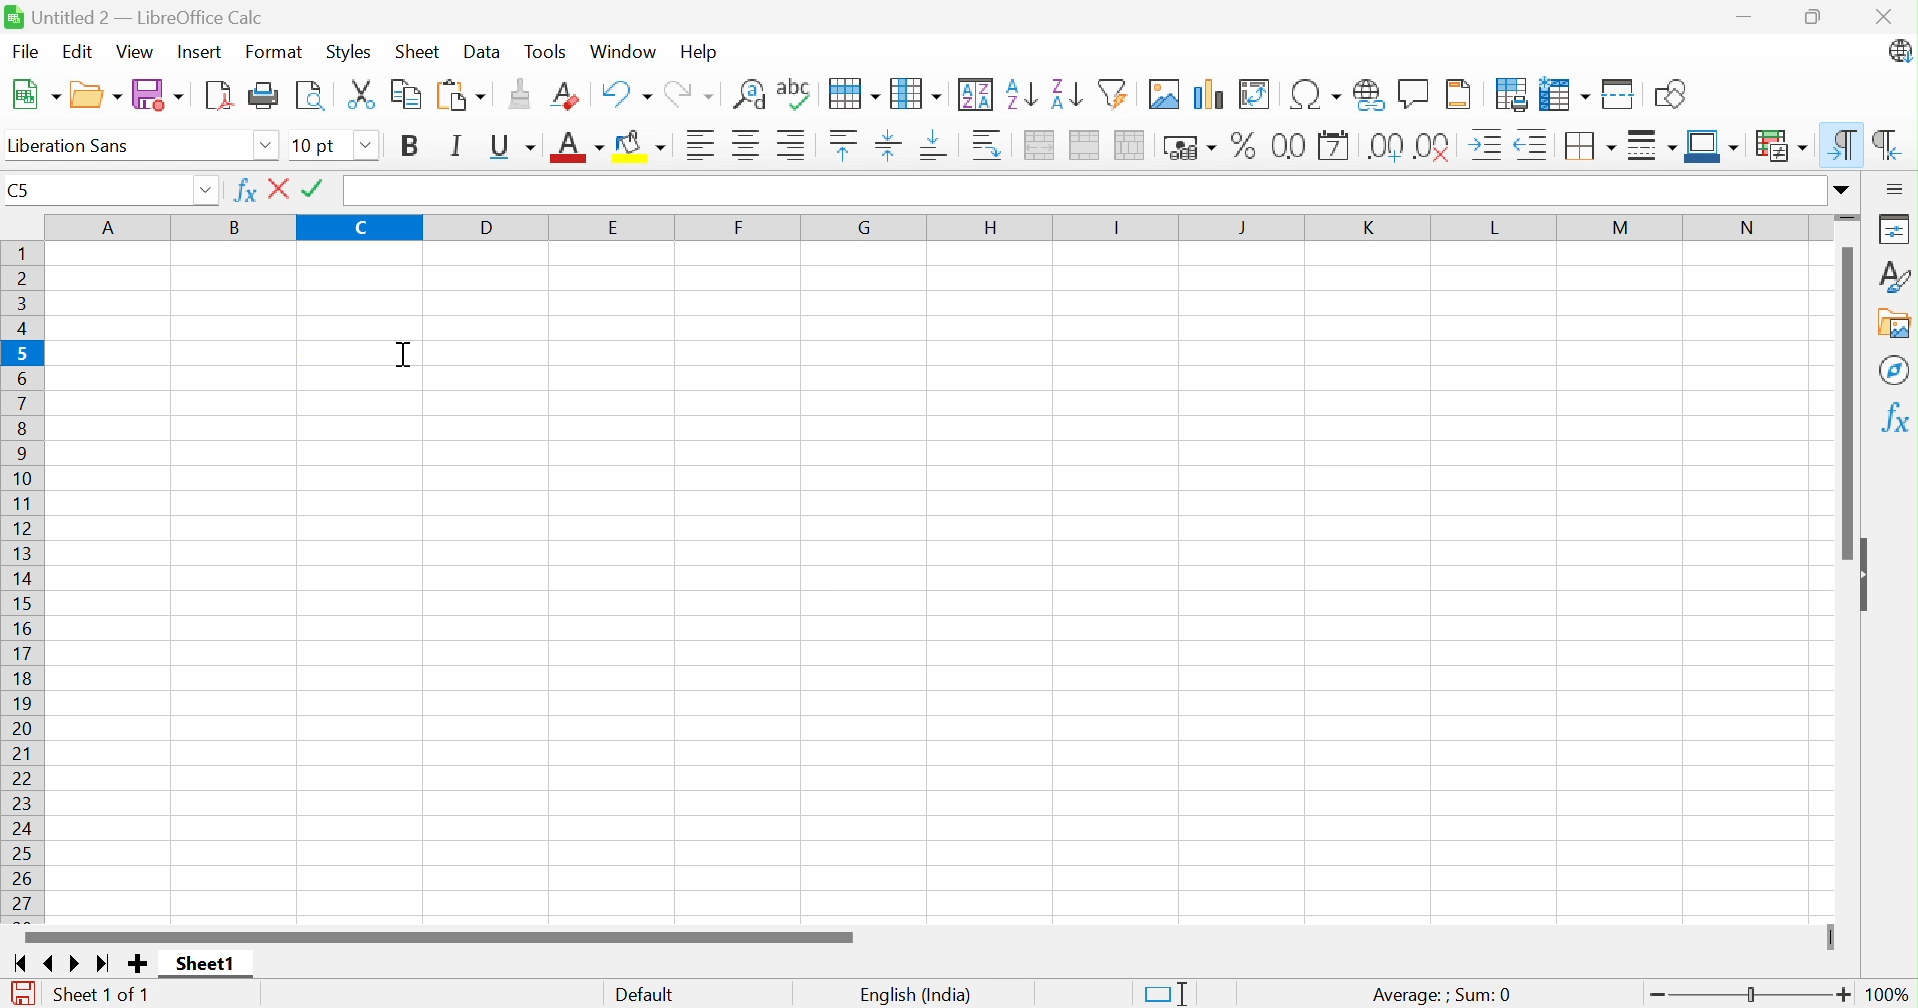  Describe the element at coordinates (1416, 93) in the screenshot. I see `Insert comment` at that location.